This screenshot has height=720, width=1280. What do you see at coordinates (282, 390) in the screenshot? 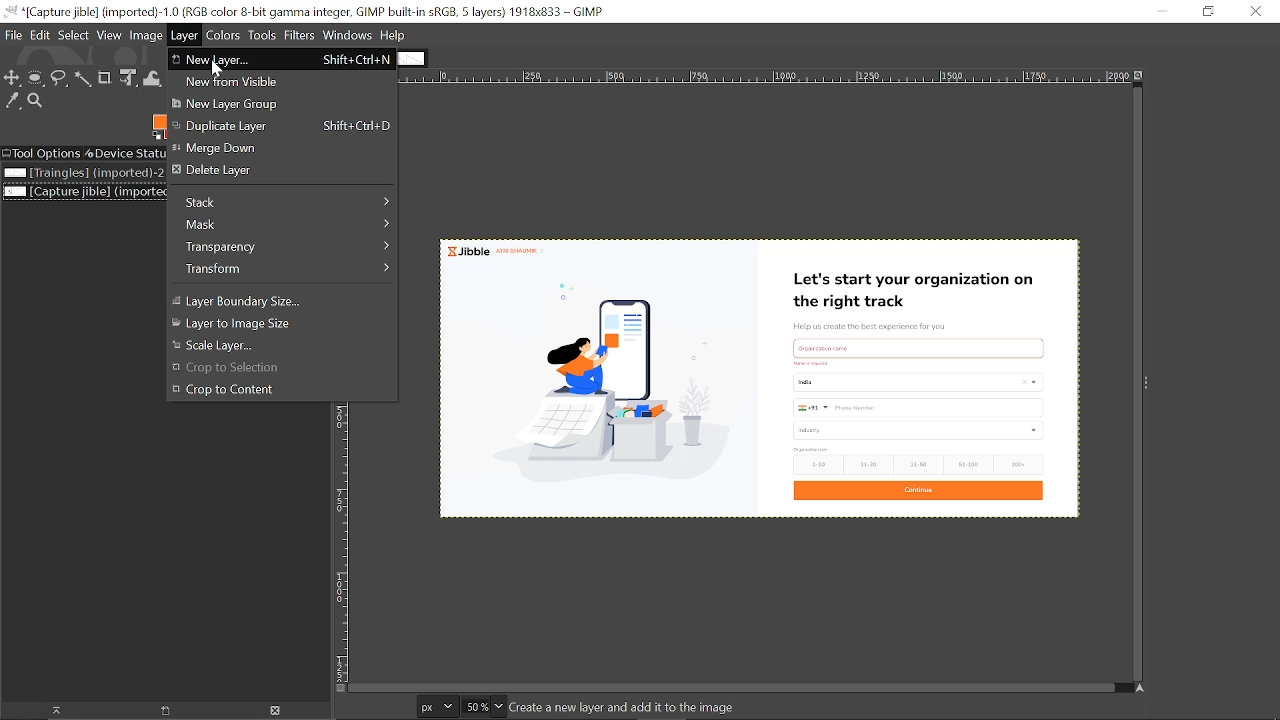
I see `Crop to content` at bounding box center [282, 390].